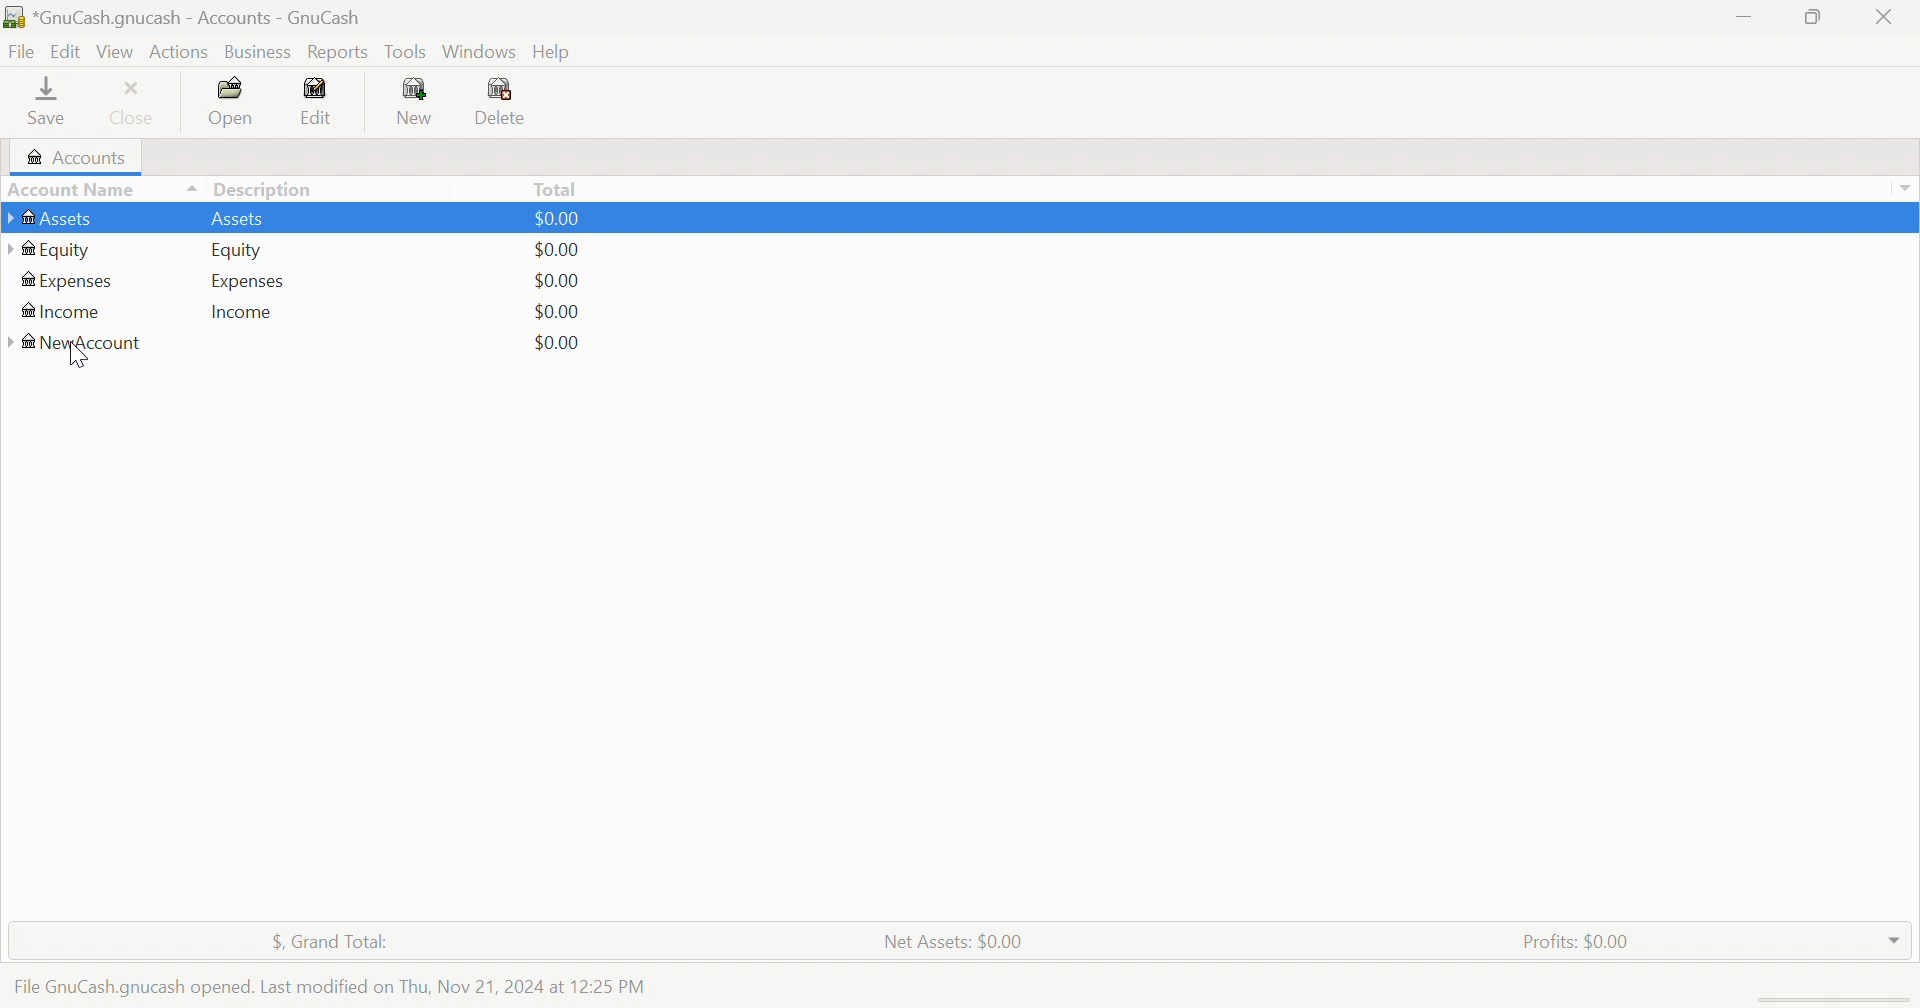 Image resolution: width=1920 pixels, height=1008 pixels. I want to click on Restore Down, so click(1816, 15).